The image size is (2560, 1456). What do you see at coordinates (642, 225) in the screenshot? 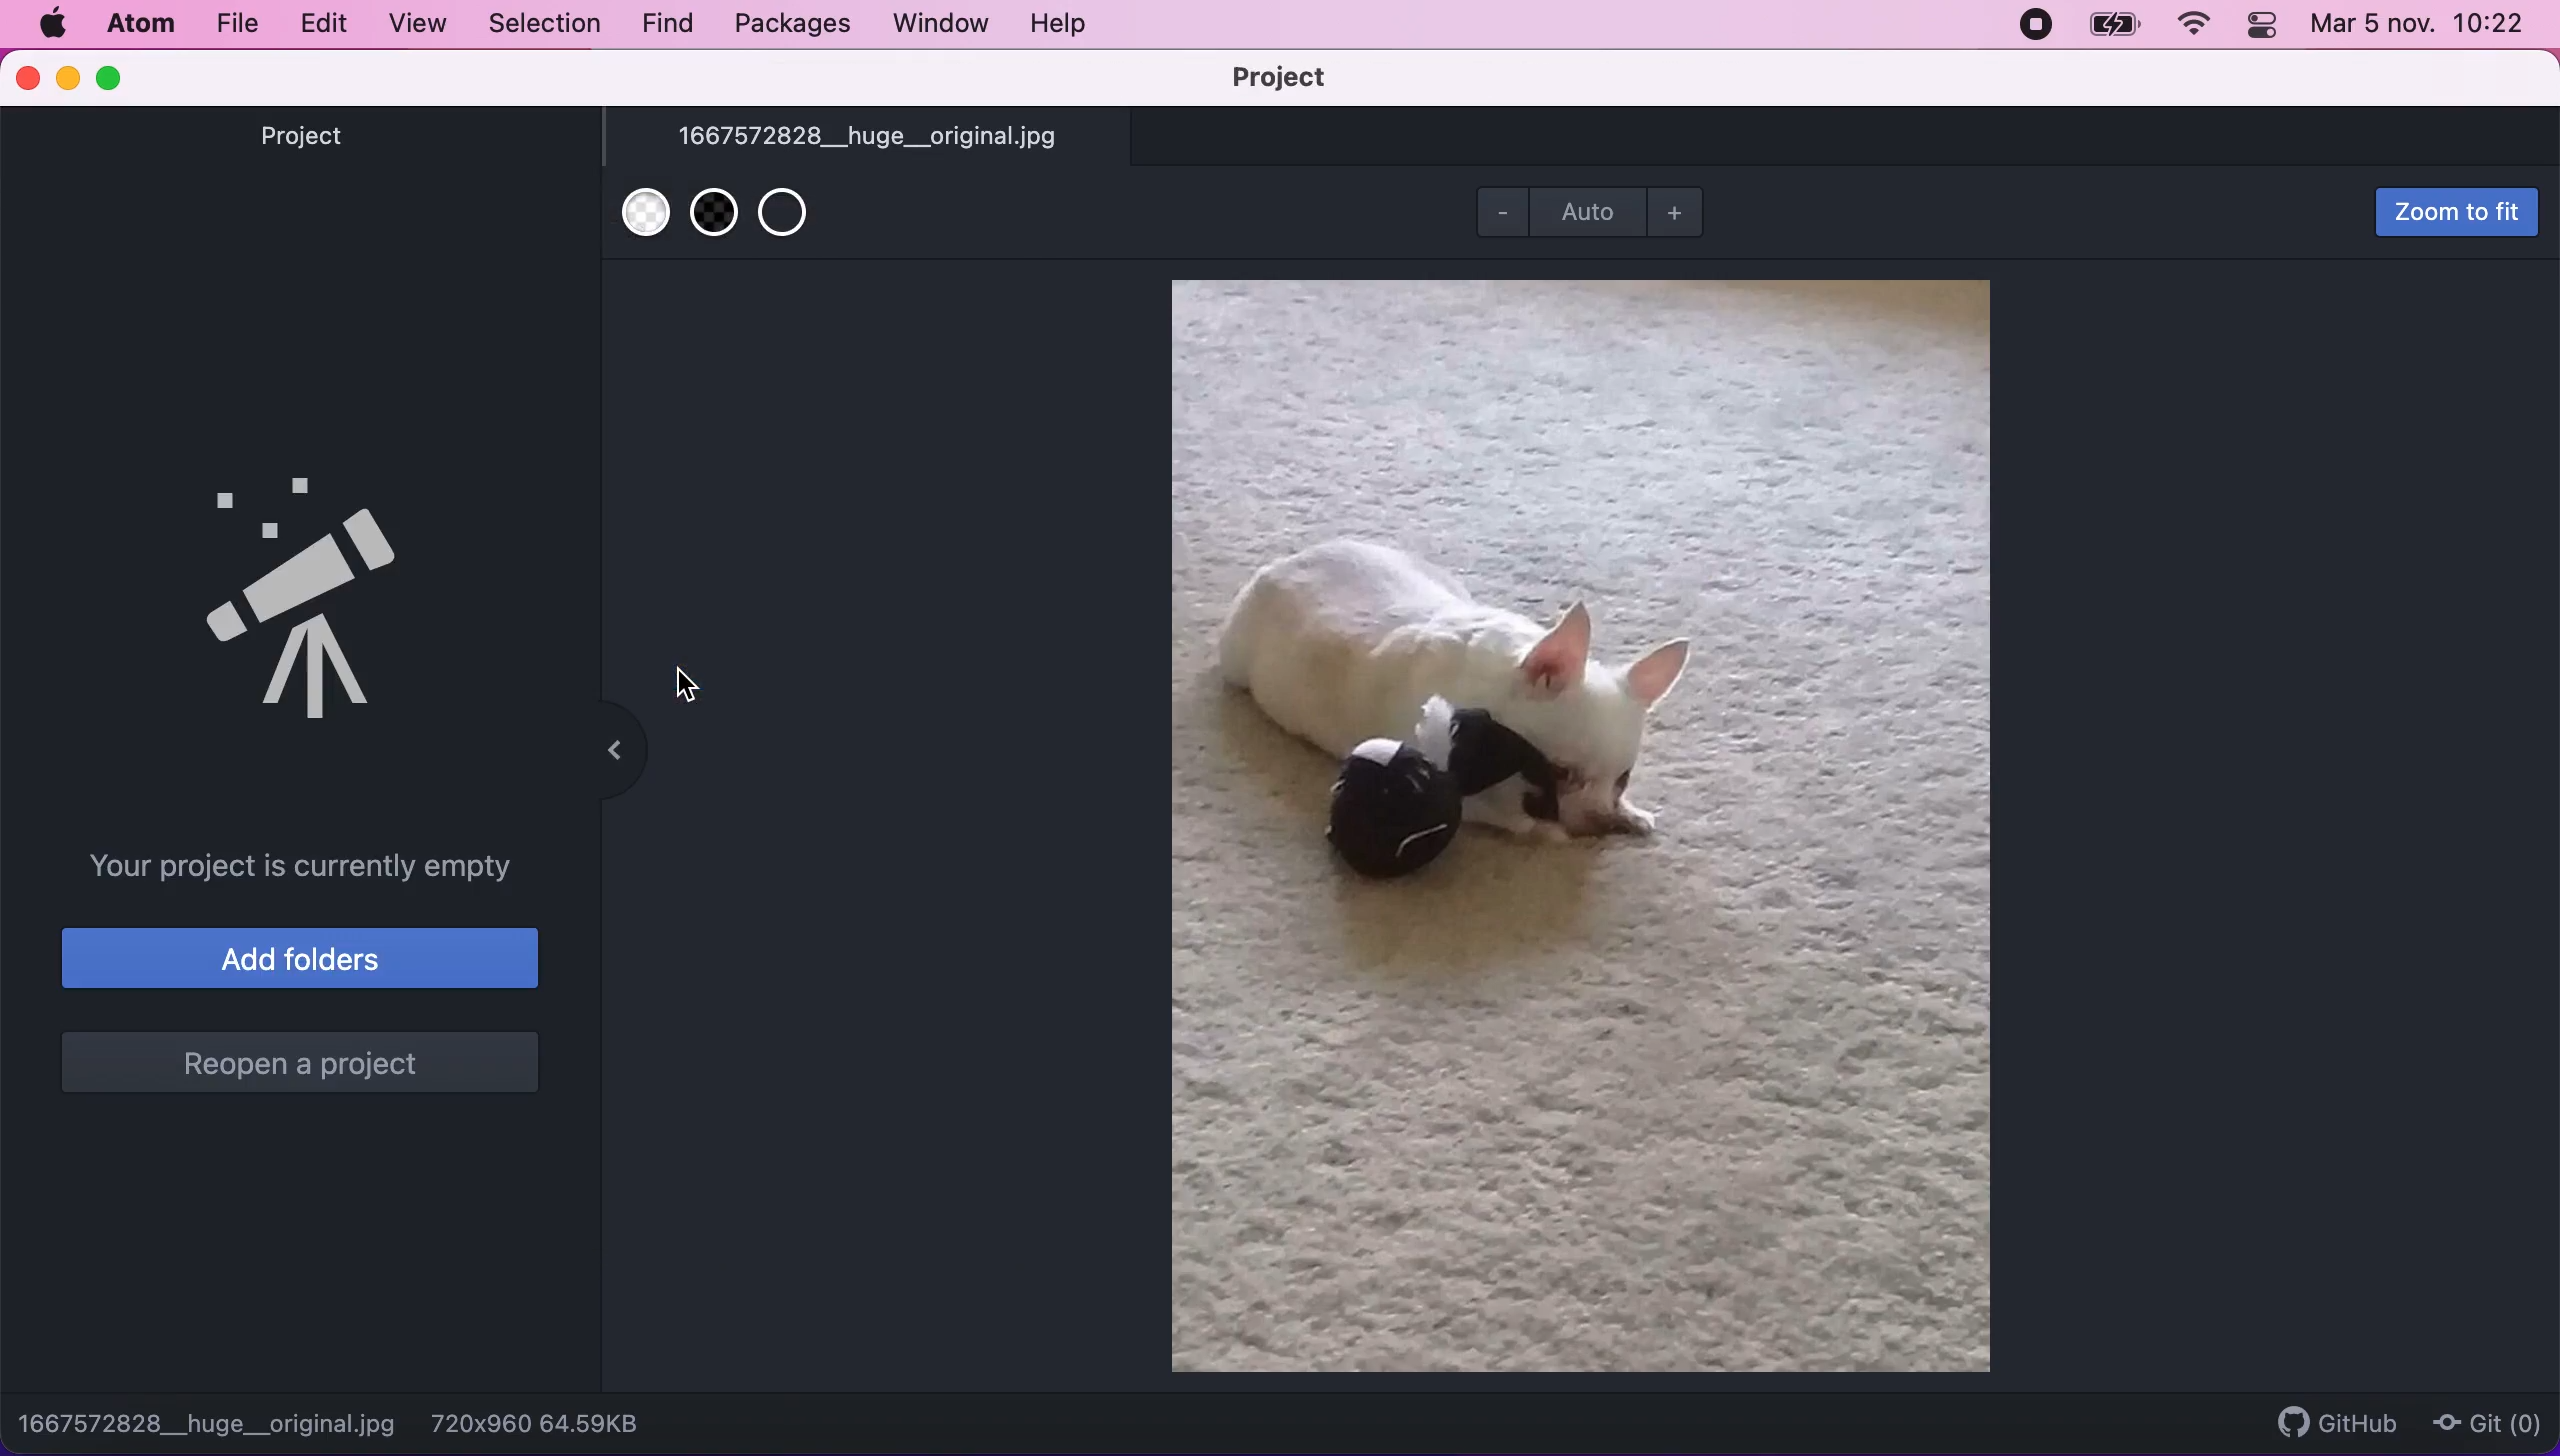
I see `use white transparent background` at bounding box center [642, 225].